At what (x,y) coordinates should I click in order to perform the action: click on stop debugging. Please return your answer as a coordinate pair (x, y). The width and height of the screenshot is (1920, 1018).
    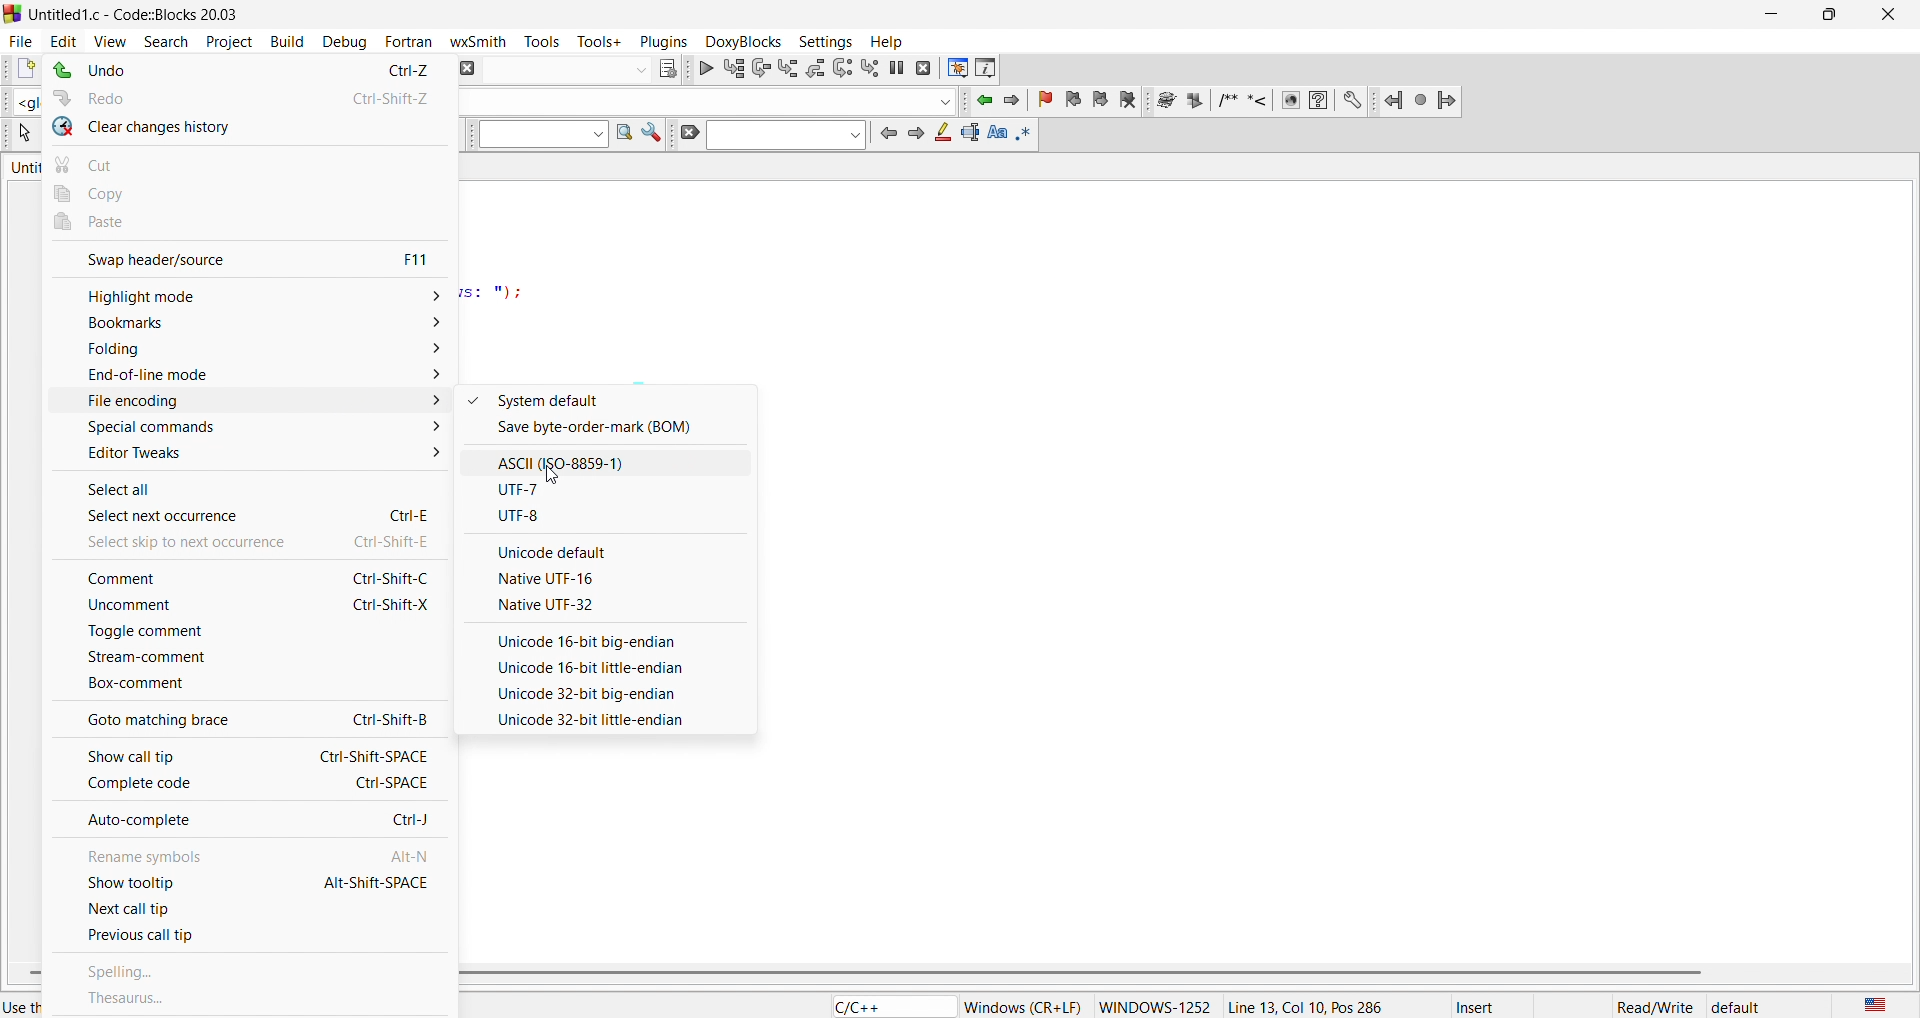
    Looking at the image, I should click on (923, 67).